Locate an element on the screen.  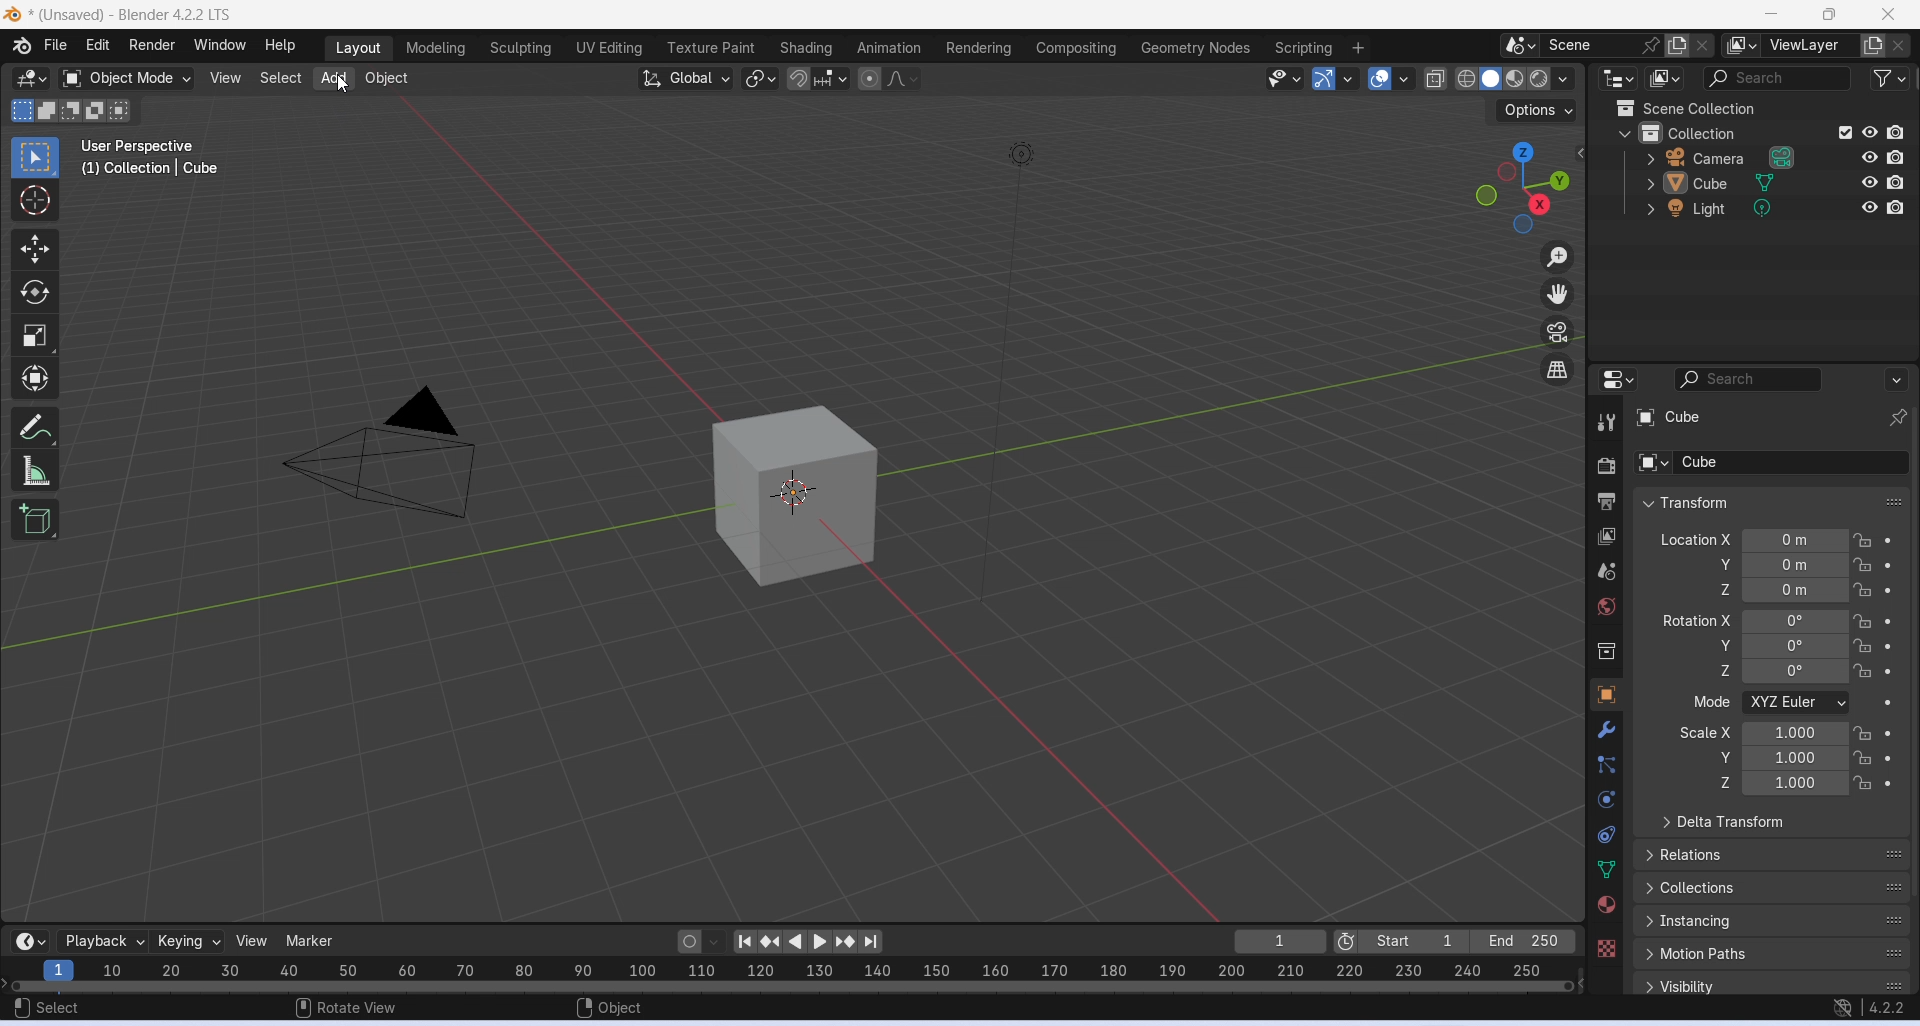
lock location is located at coordinates (1862, 783).